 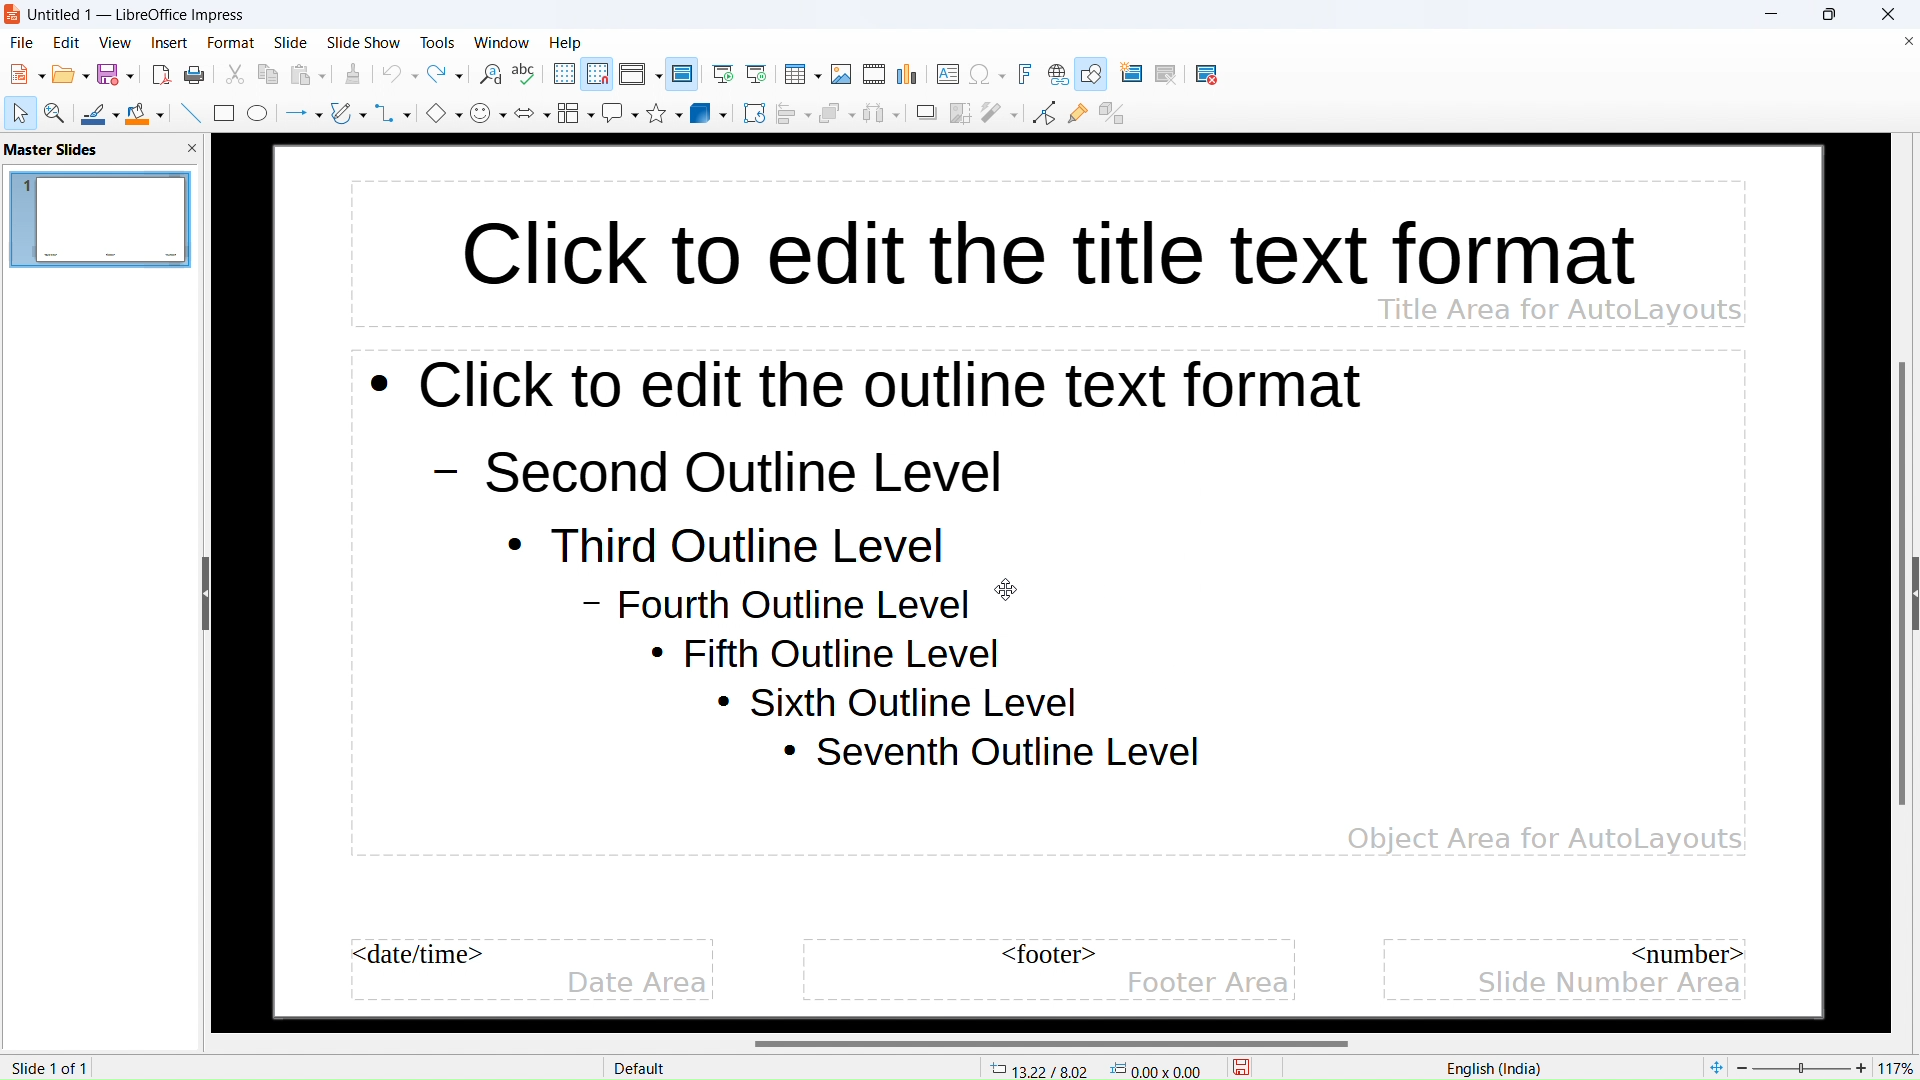 I want to click on slide, so click(x=290, y=42).